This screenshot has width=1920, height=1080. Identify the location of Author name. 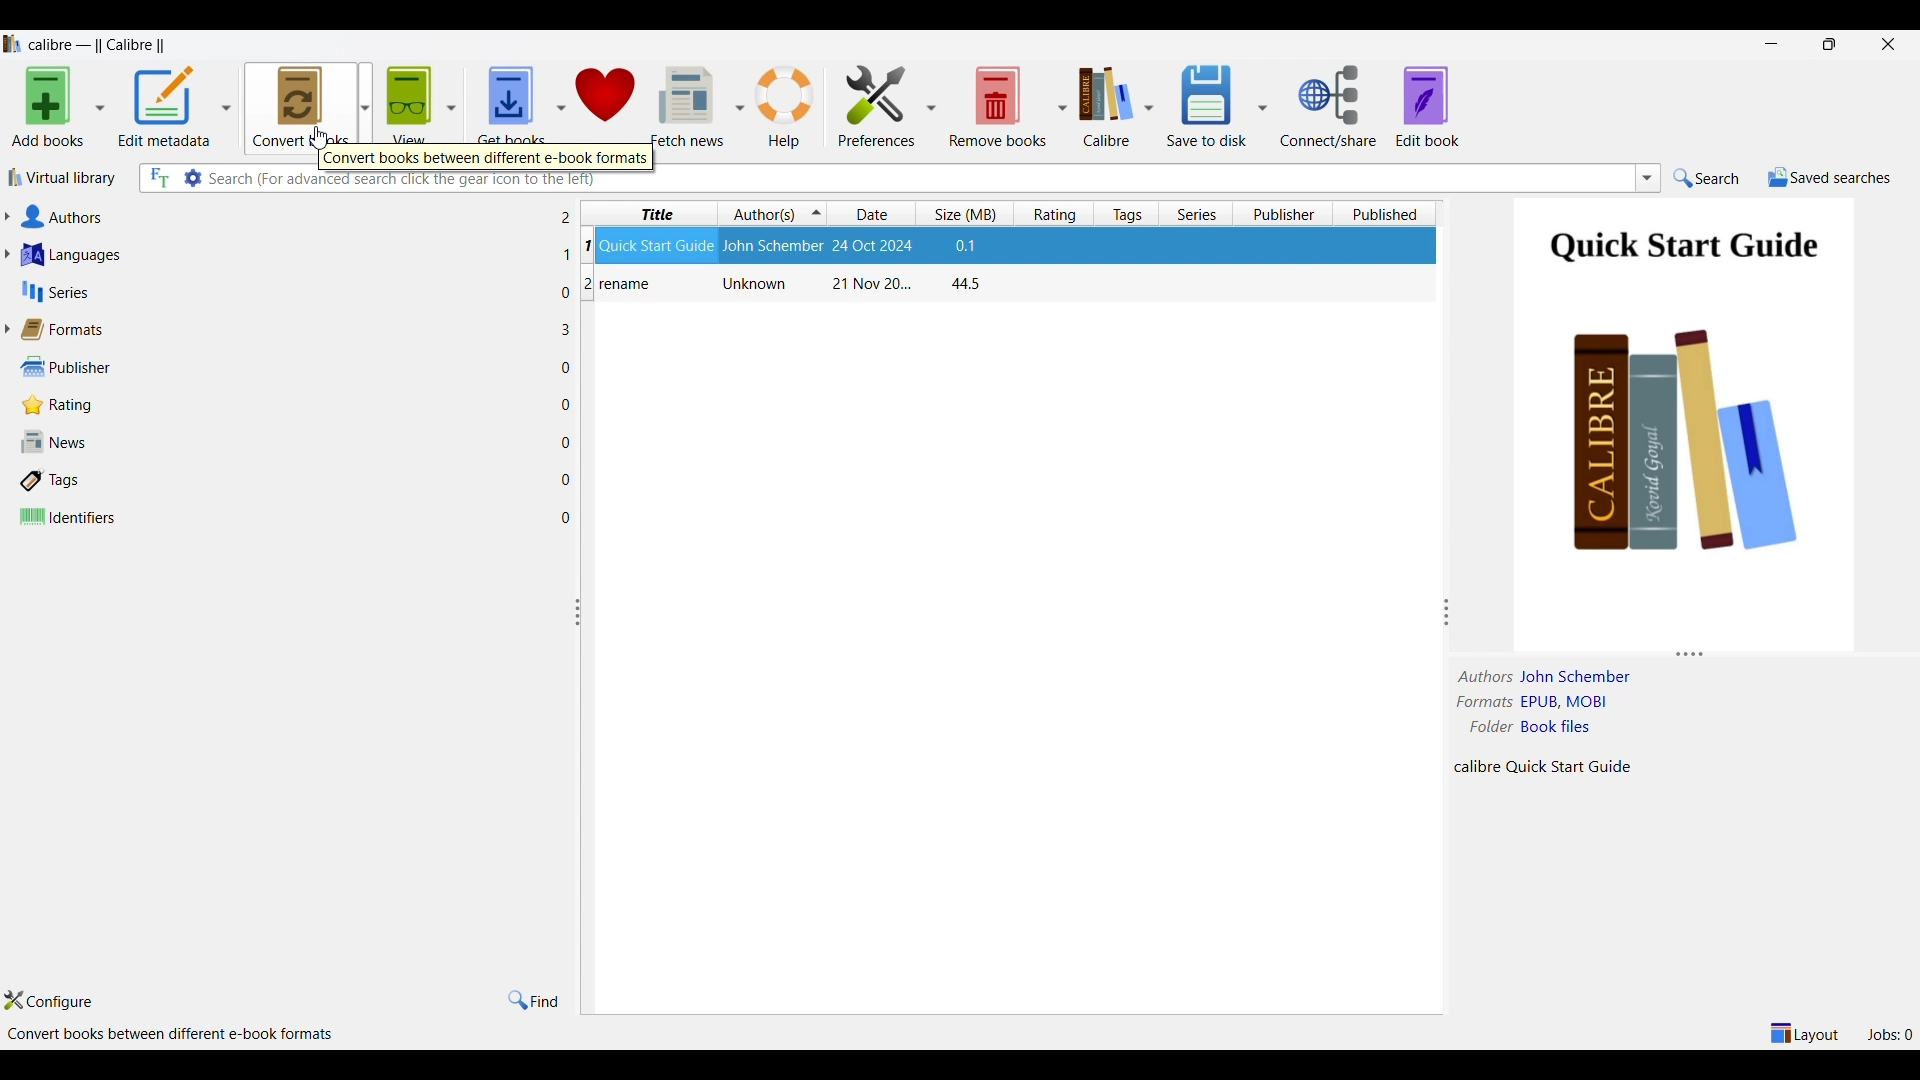
(1578, 677).